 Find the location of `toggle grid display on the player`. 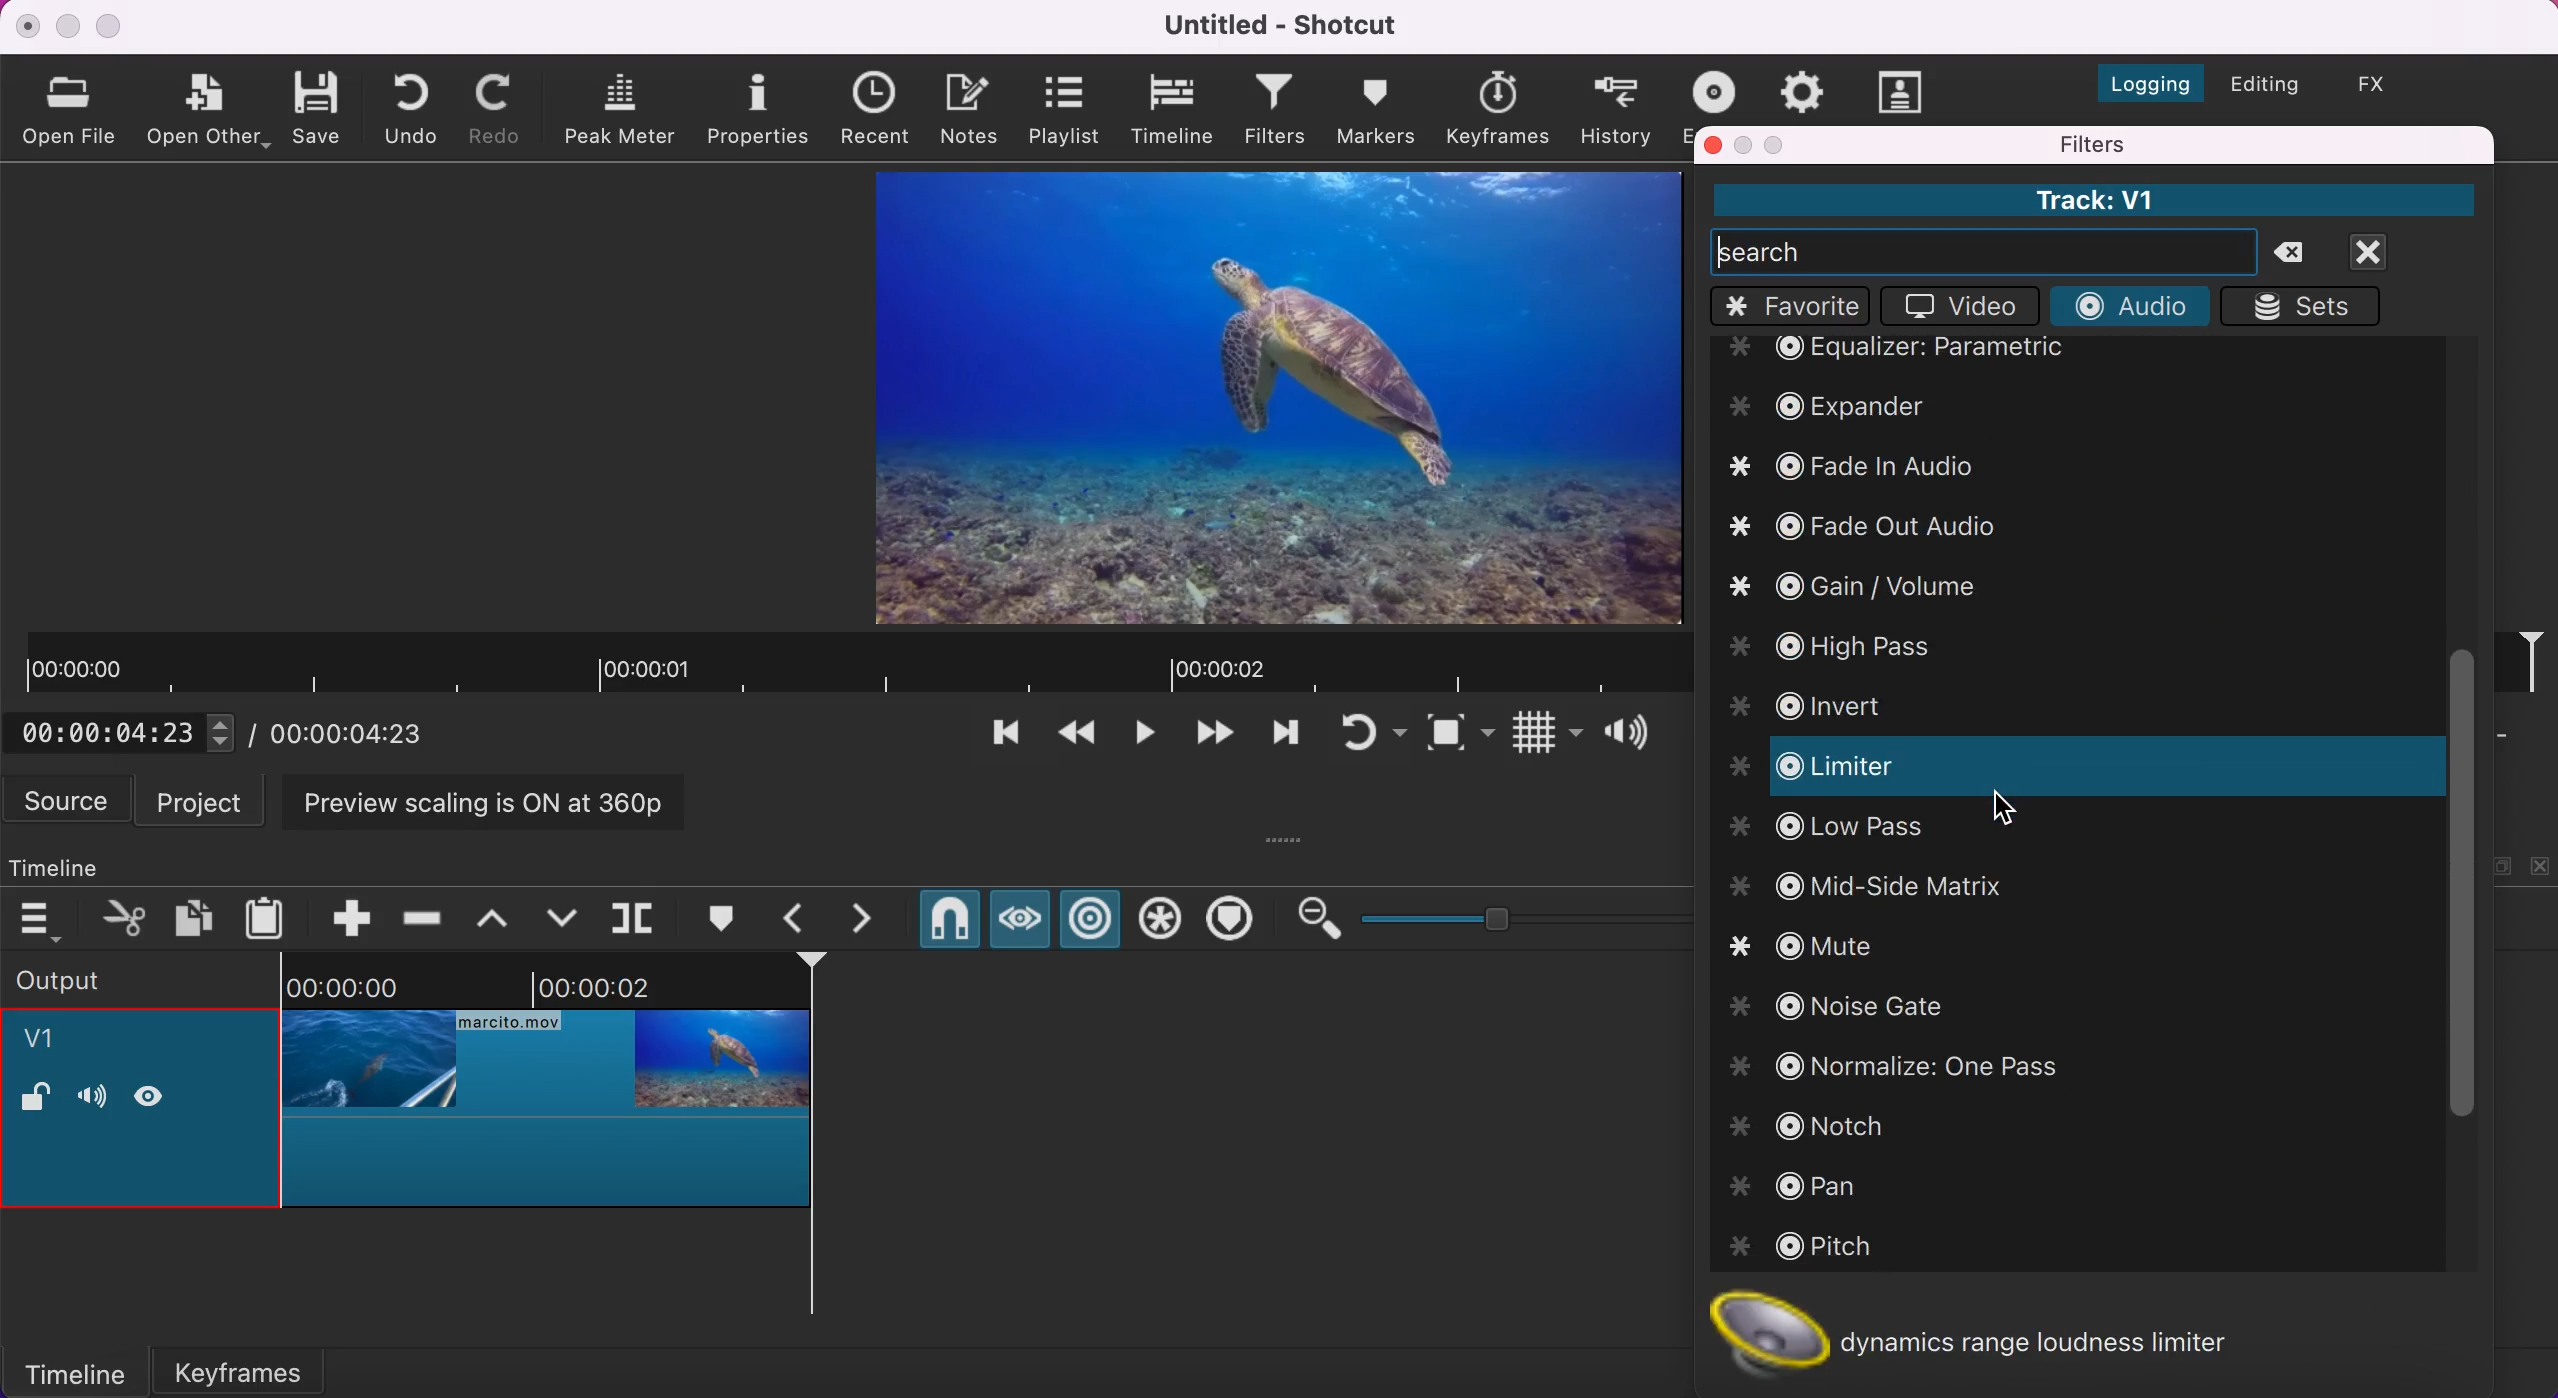

toggle grid display on the player is located at coordinates (1544, 737).